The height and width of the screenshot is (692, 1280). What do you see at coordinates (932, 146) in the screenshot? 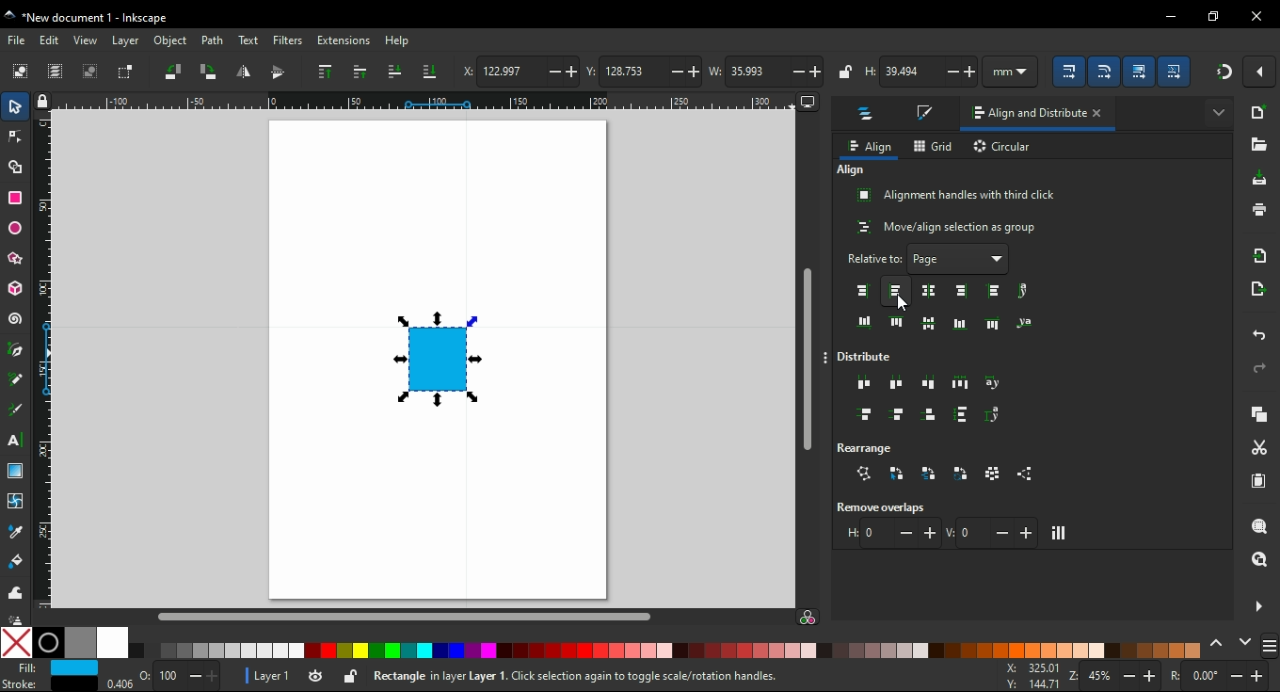
I see `grid` at bounding box center [932, 146].